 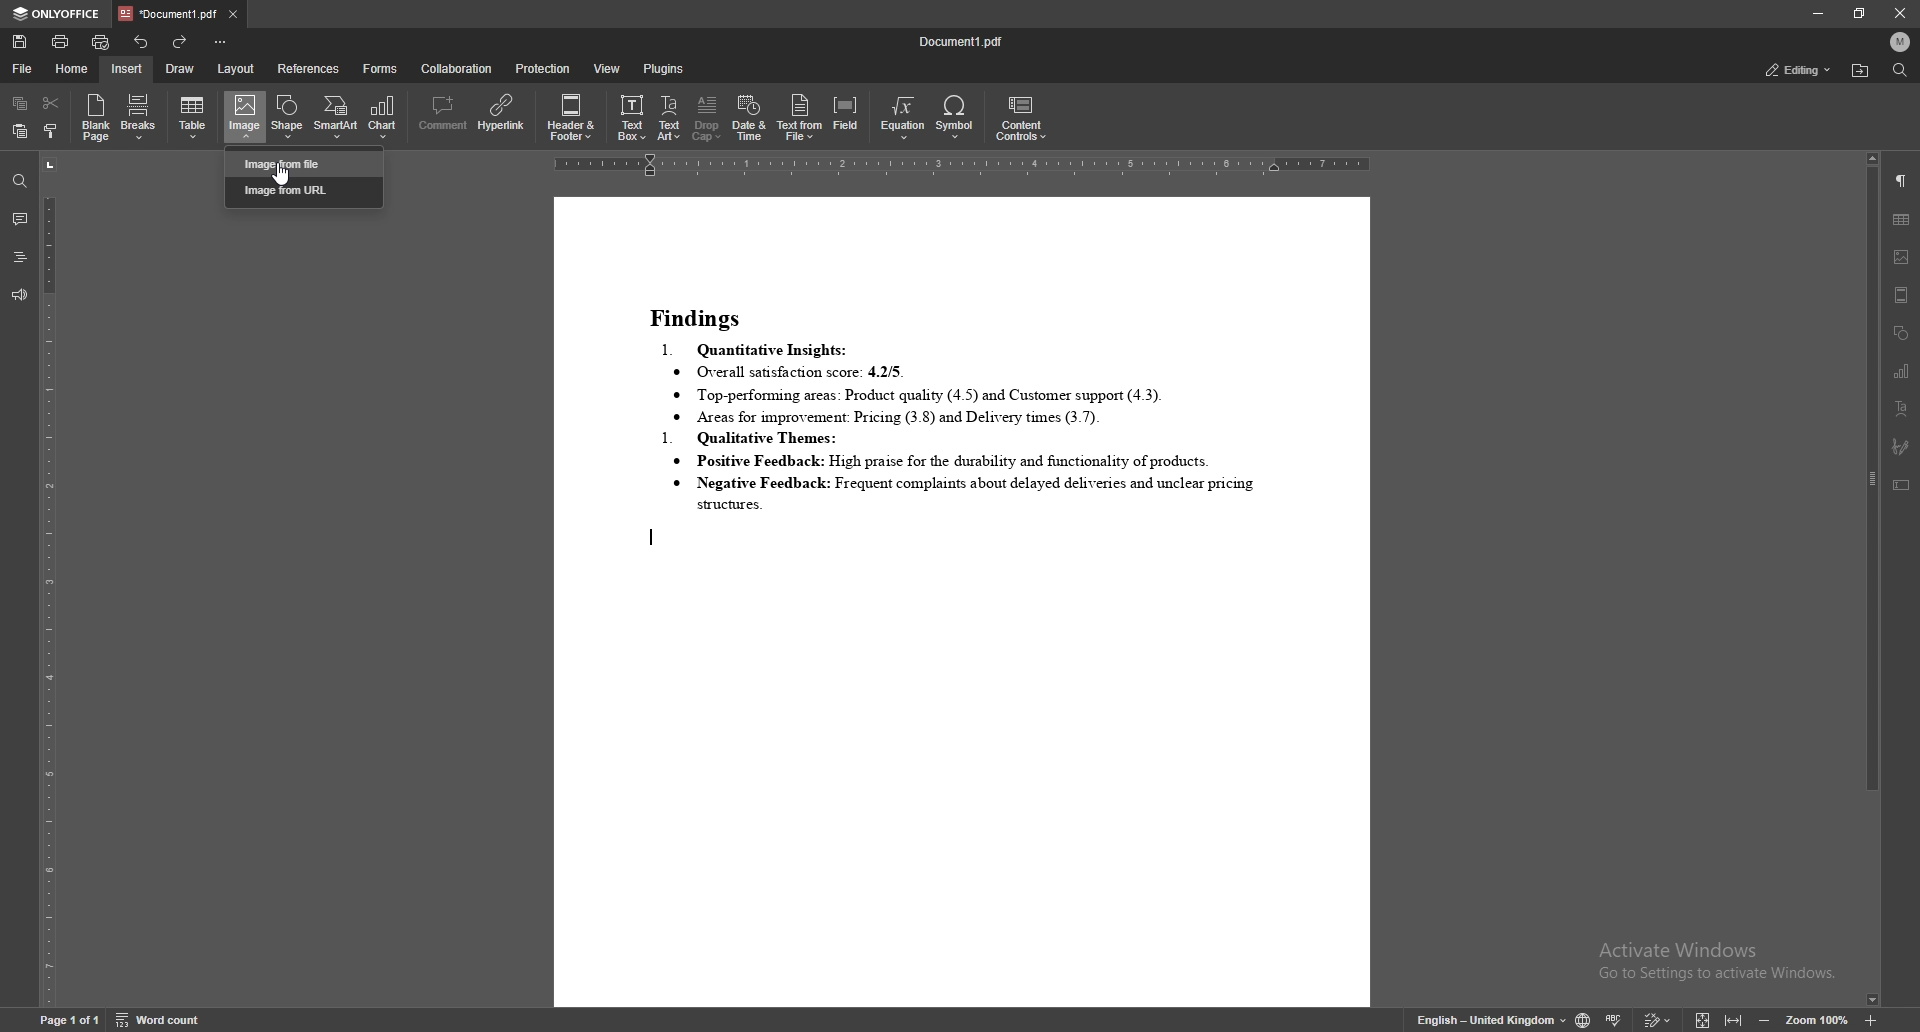 I want to click on page, so click(x=69, y=1018).